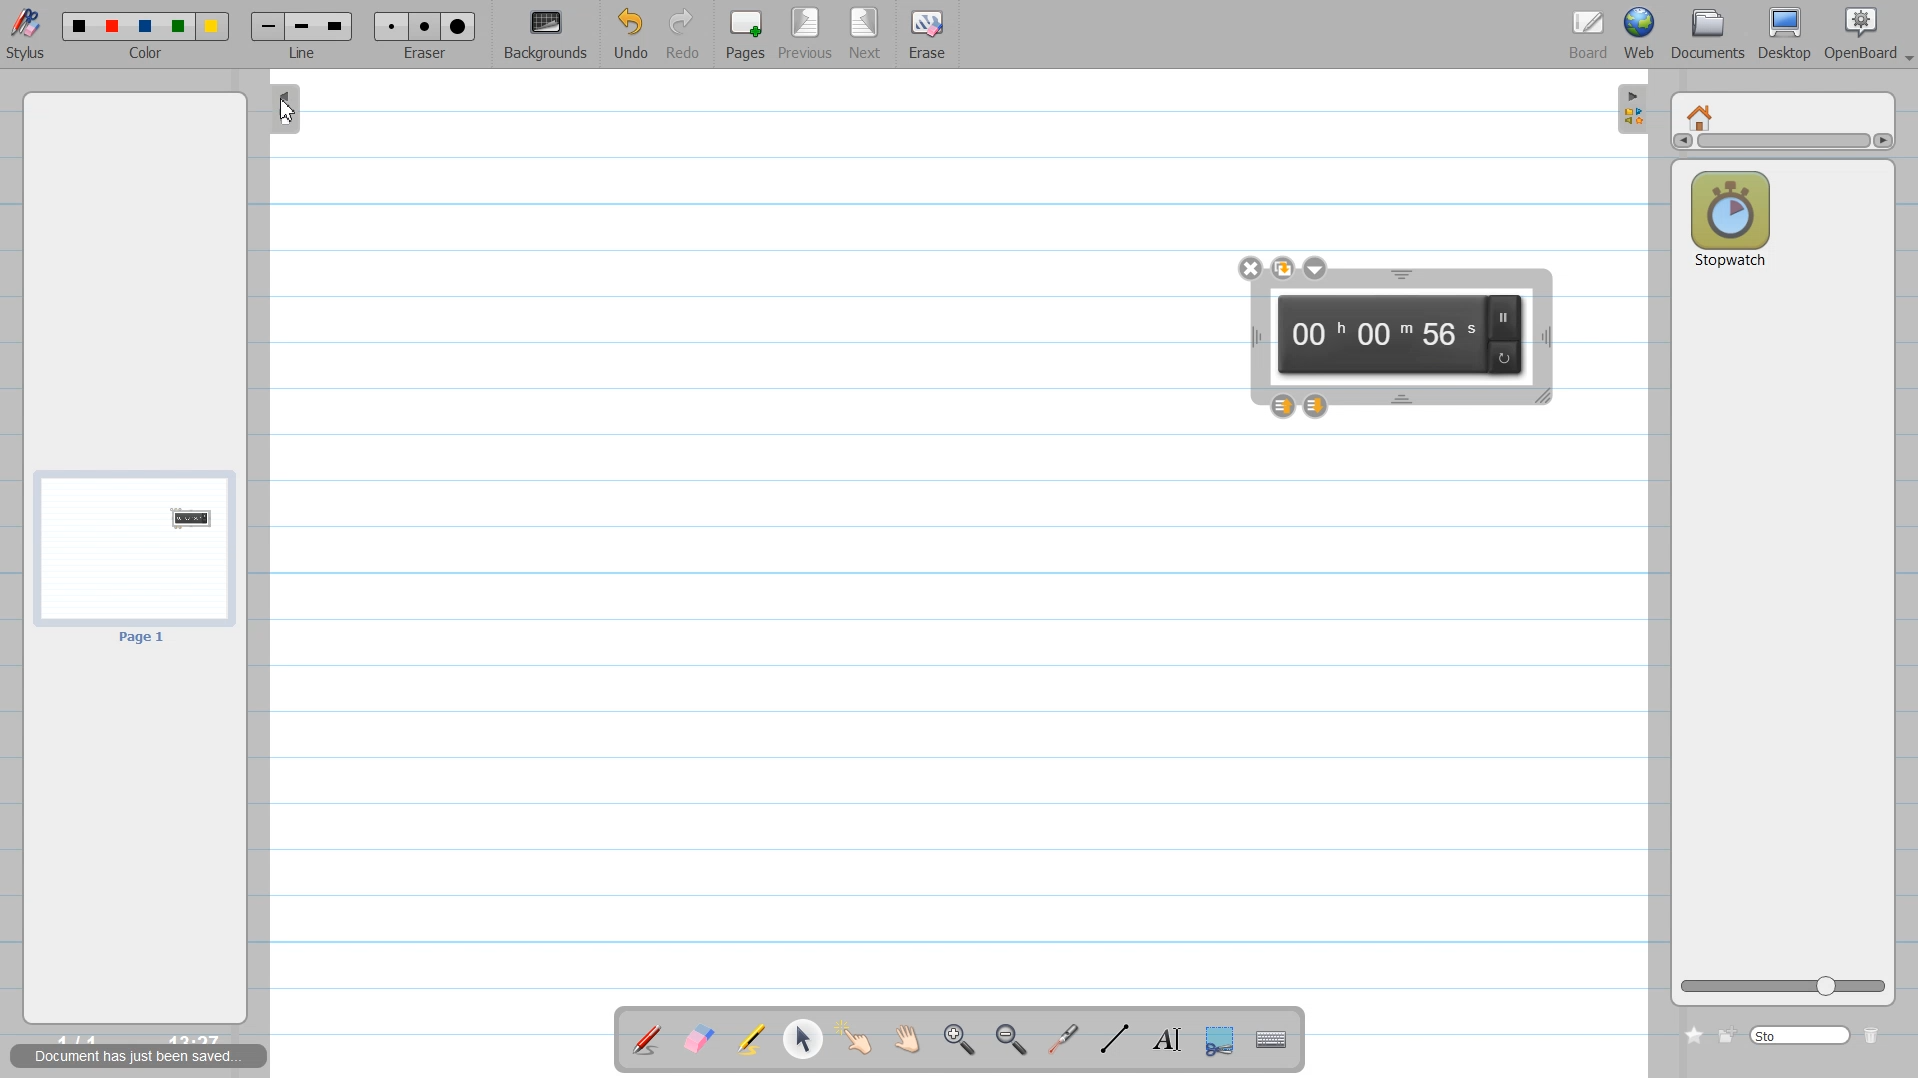  I want to click on Time window width adjustment, so click(1250, 338).